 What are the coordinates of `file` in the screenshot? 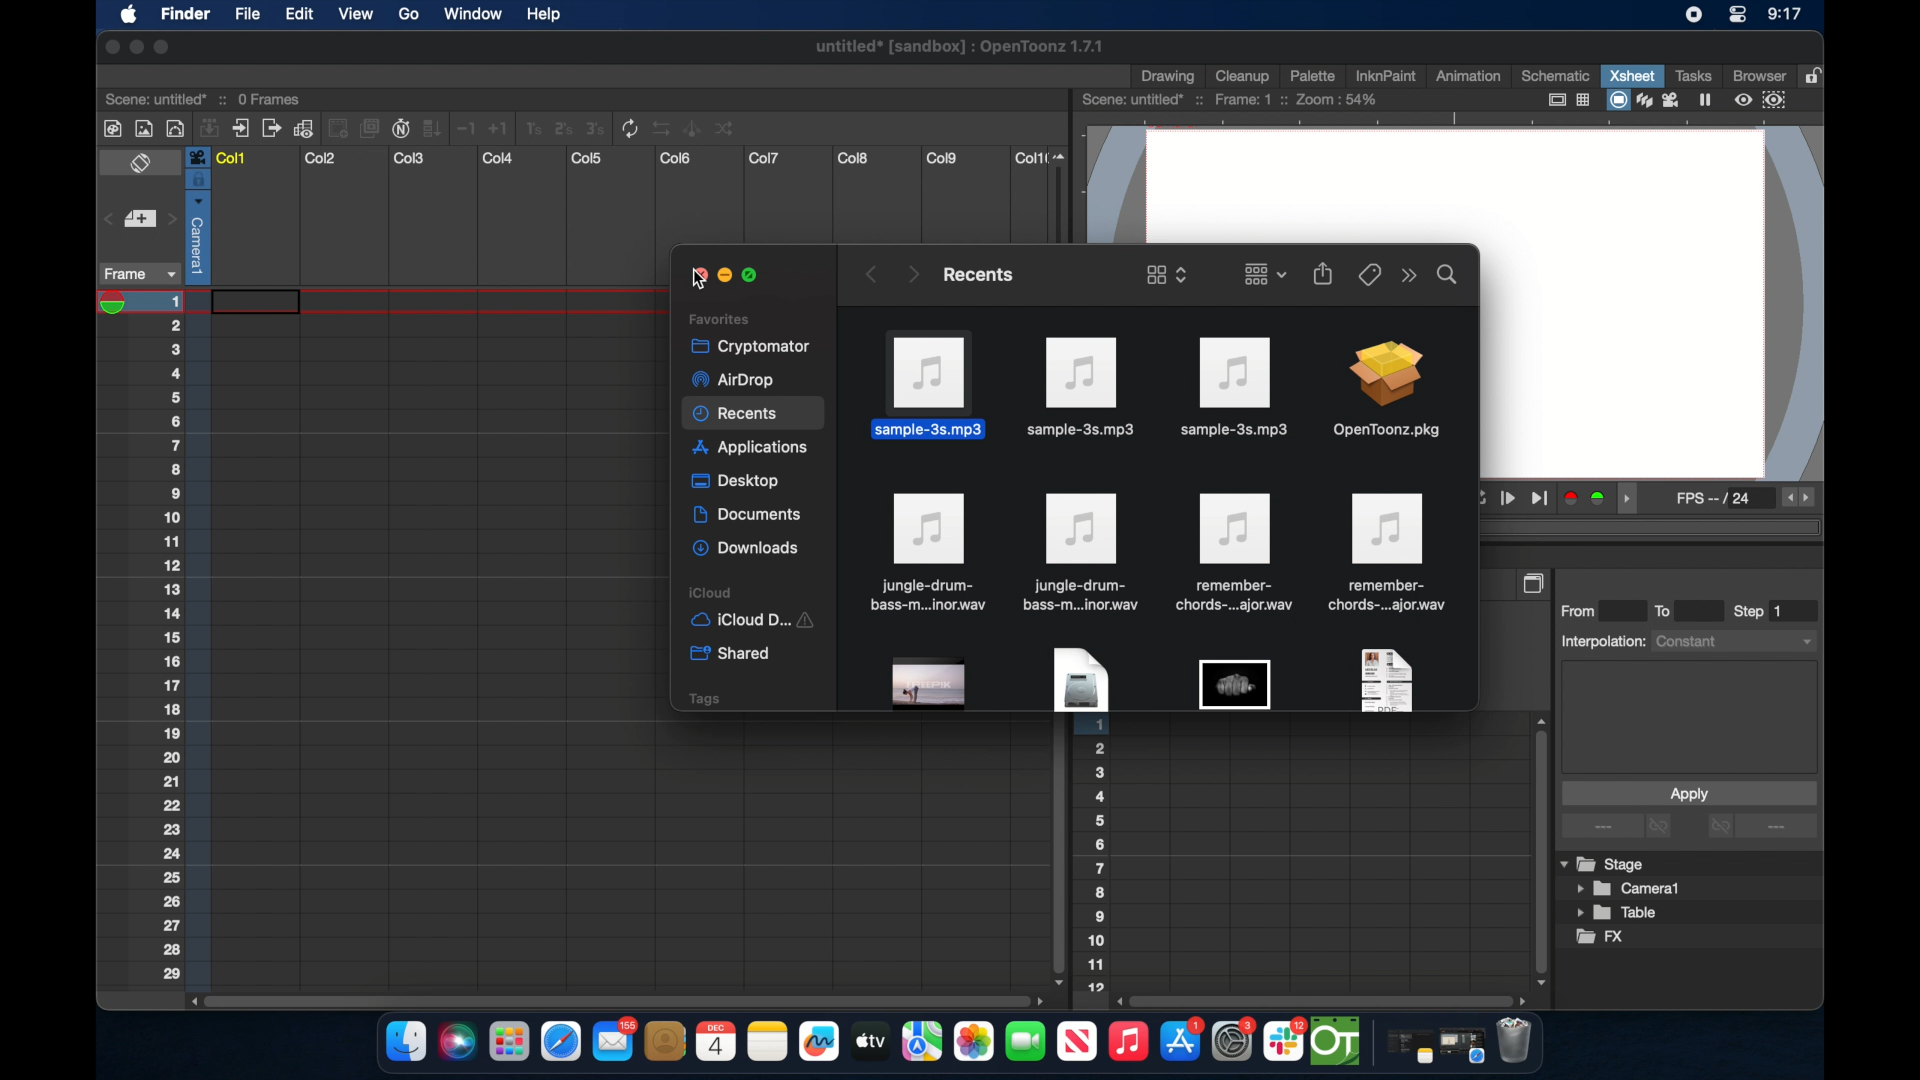 It's located at (1232, 553).